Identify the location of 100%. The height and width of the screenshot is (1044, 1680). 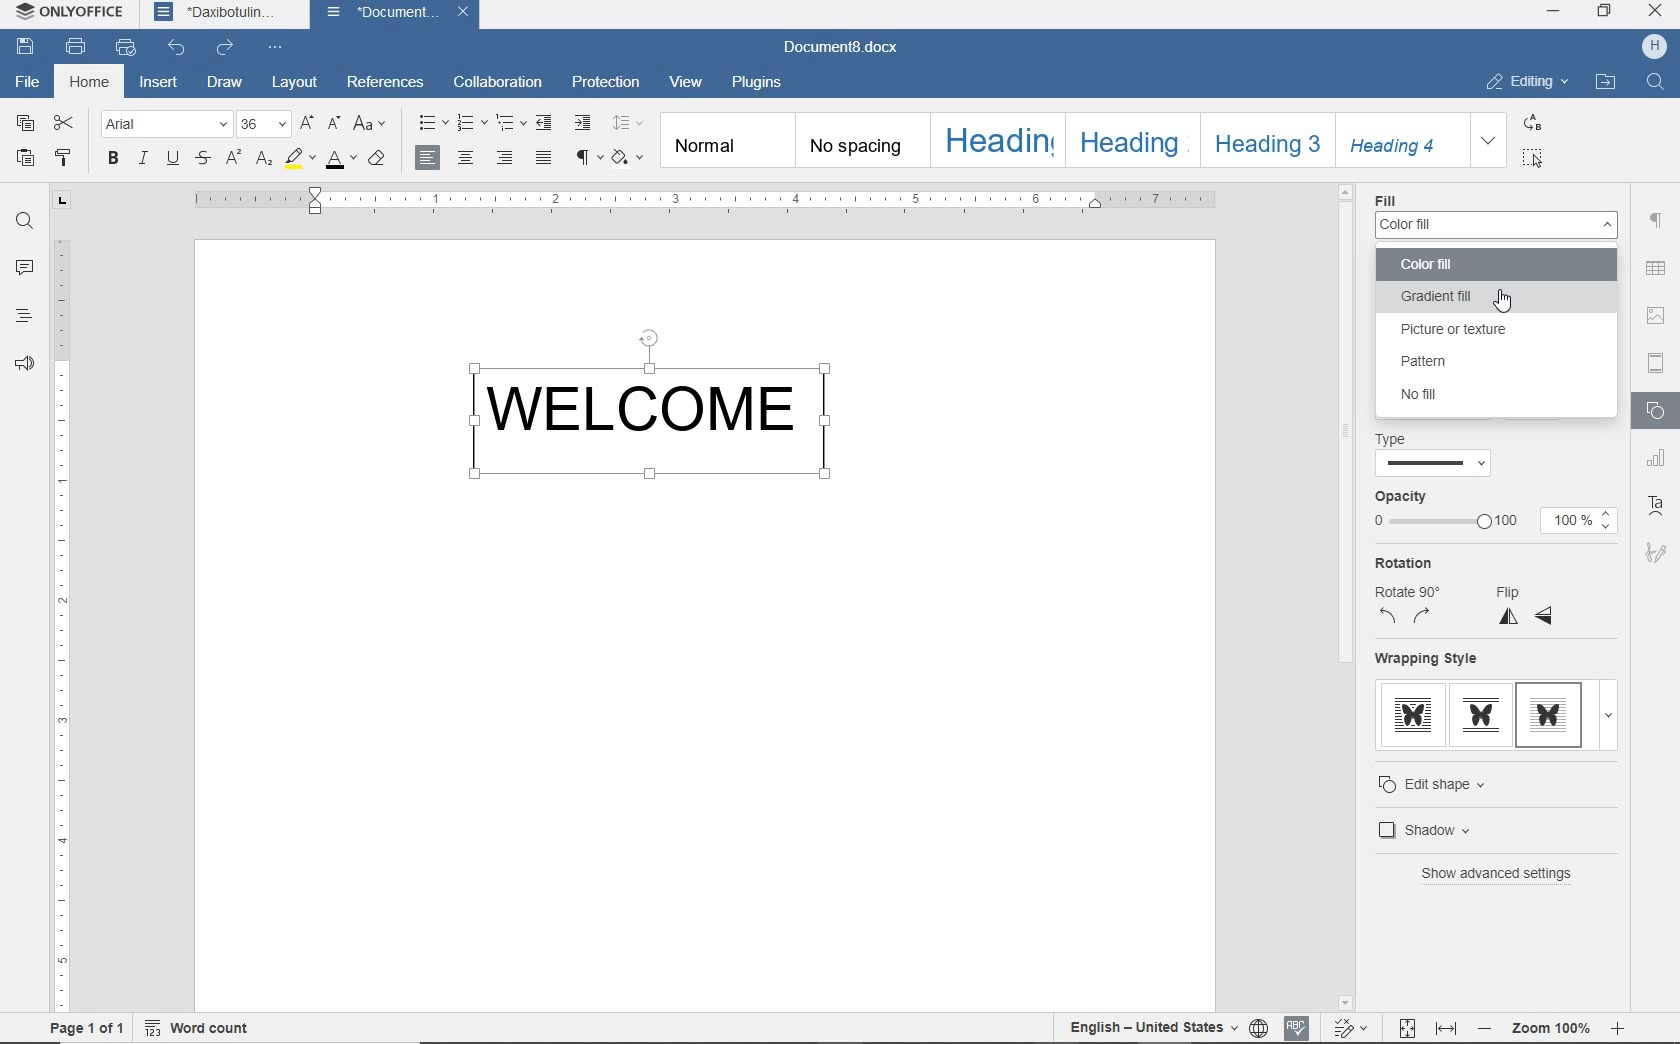
(1567, 521).